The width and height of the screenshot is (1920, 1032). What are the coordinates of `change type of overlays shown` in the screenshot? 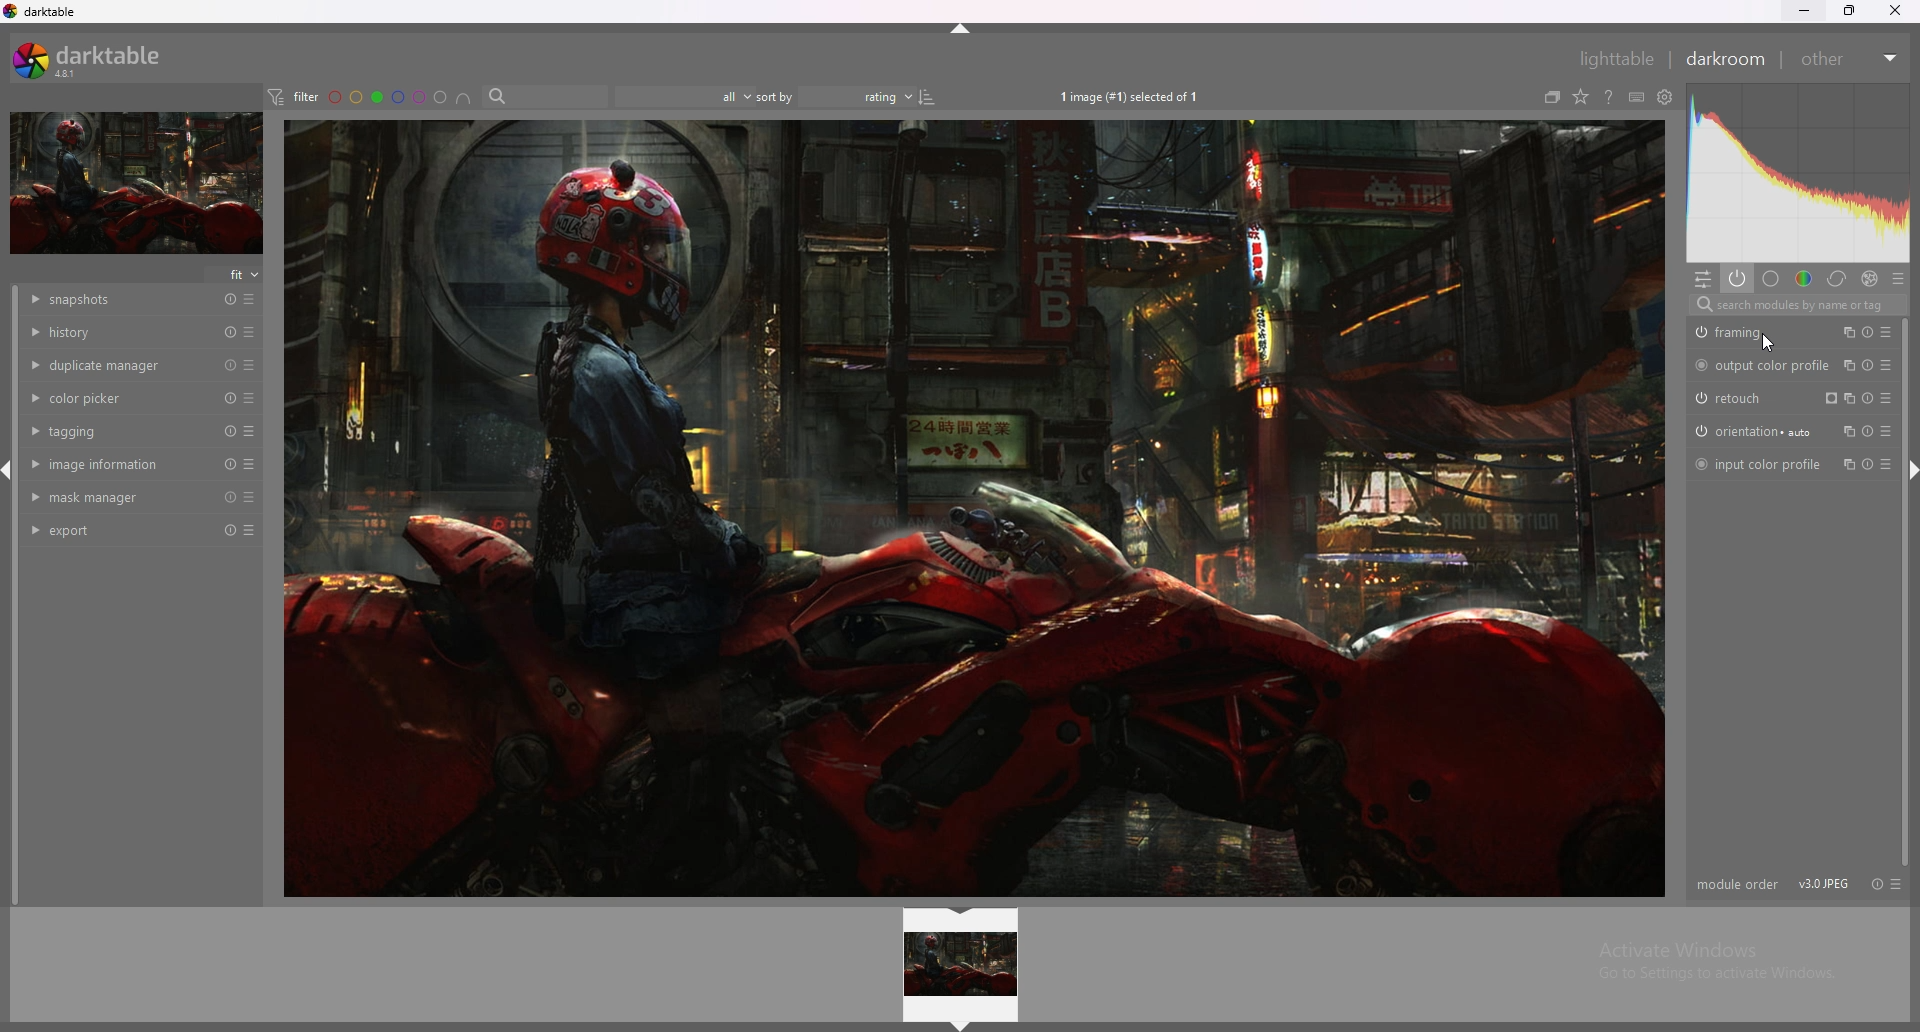 It's located at (1579, 97).